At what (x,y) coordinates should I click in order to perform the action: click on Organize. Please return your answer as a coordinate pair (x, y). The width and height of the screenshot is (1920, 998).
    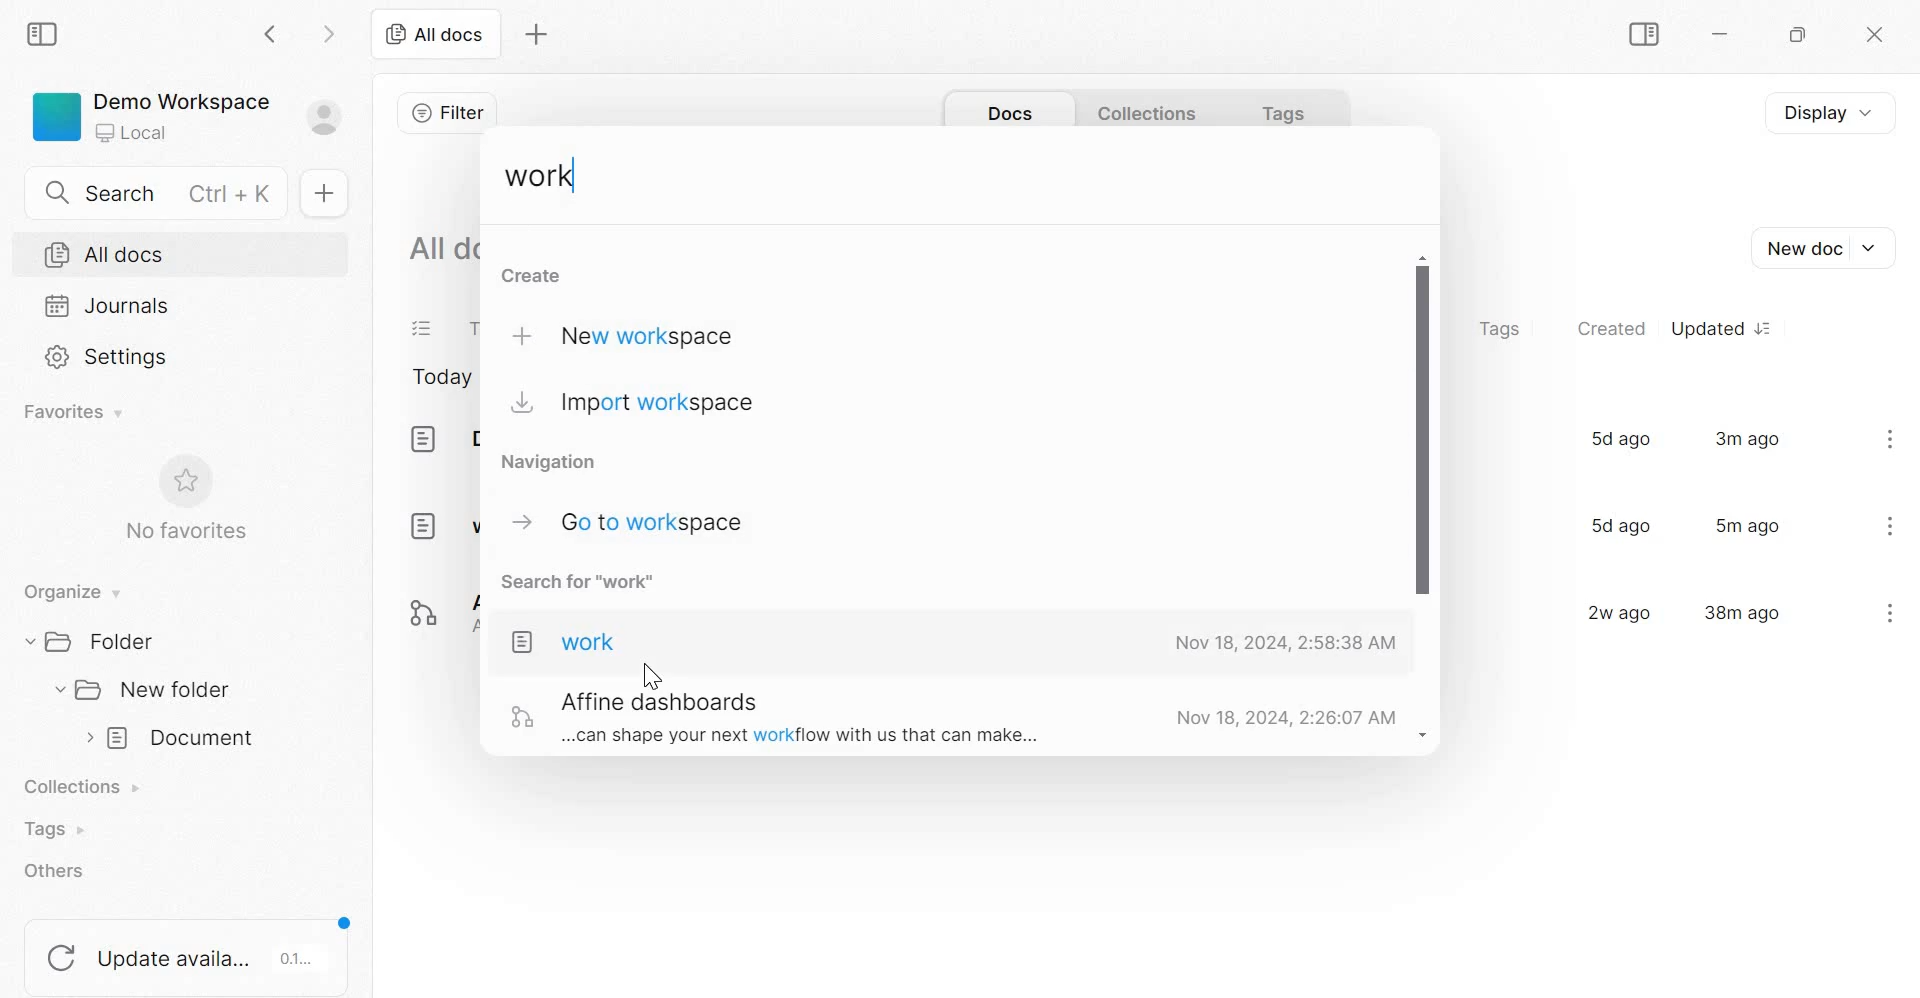
    Looking at the image, I should click on (68, 593).